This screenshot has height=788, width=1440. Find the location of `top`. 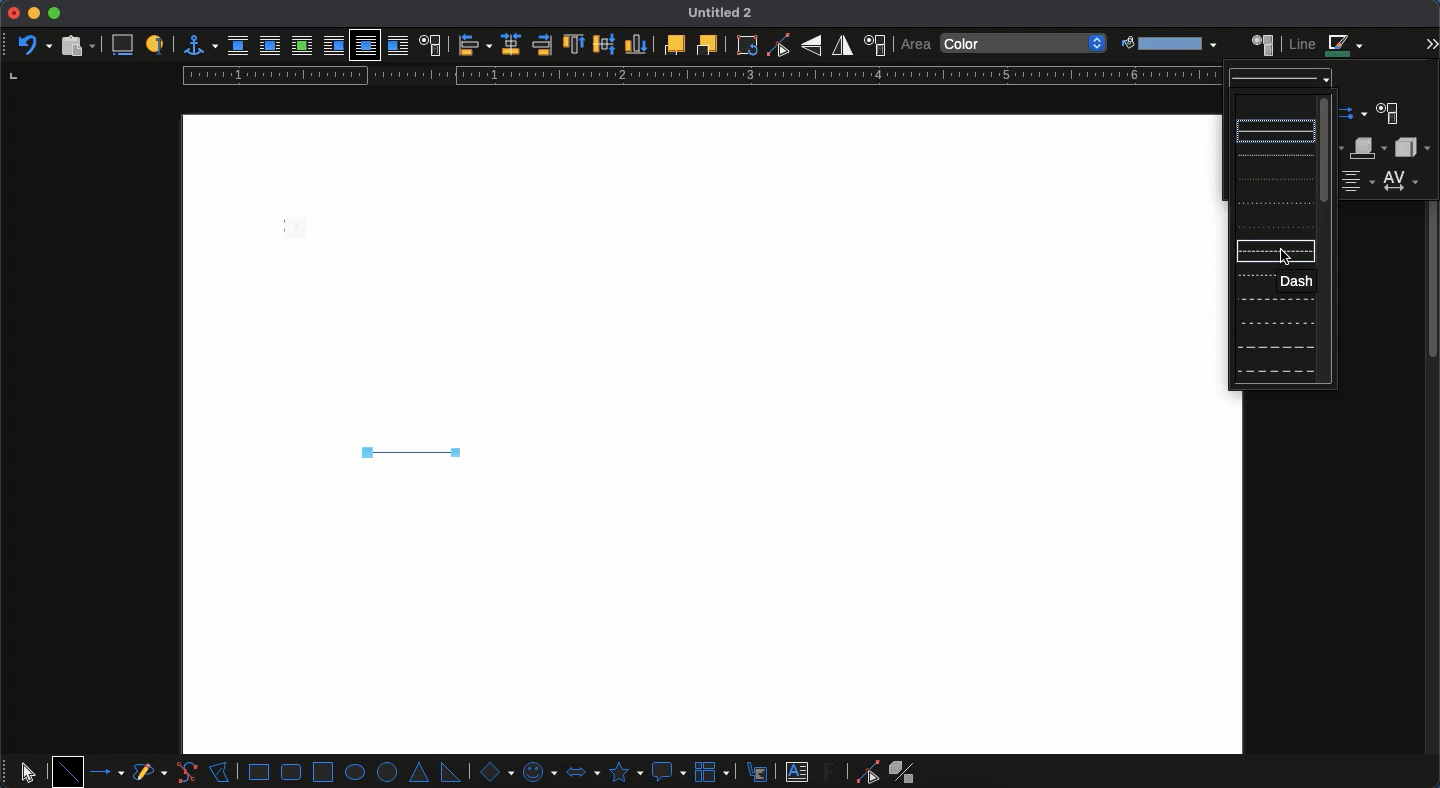

top is located at coordinates (575, 45).